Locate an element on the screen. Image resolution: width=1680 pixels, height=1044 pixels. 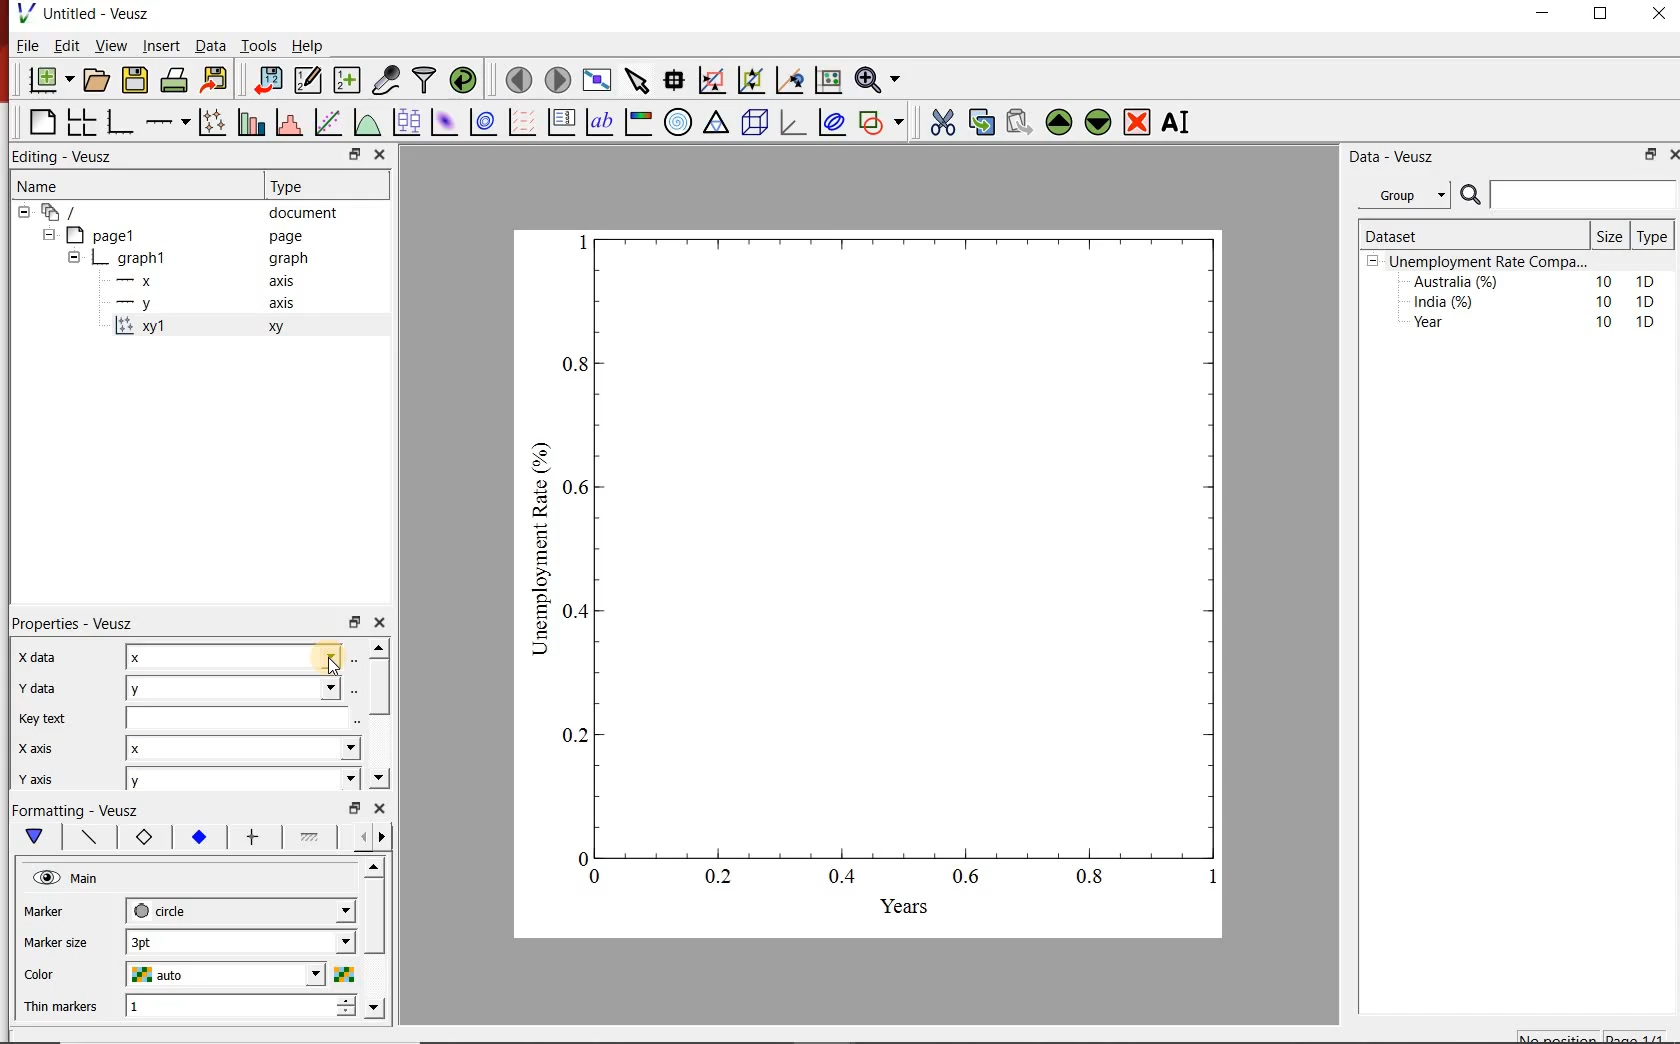
circle is located at coordinates (238, 908).